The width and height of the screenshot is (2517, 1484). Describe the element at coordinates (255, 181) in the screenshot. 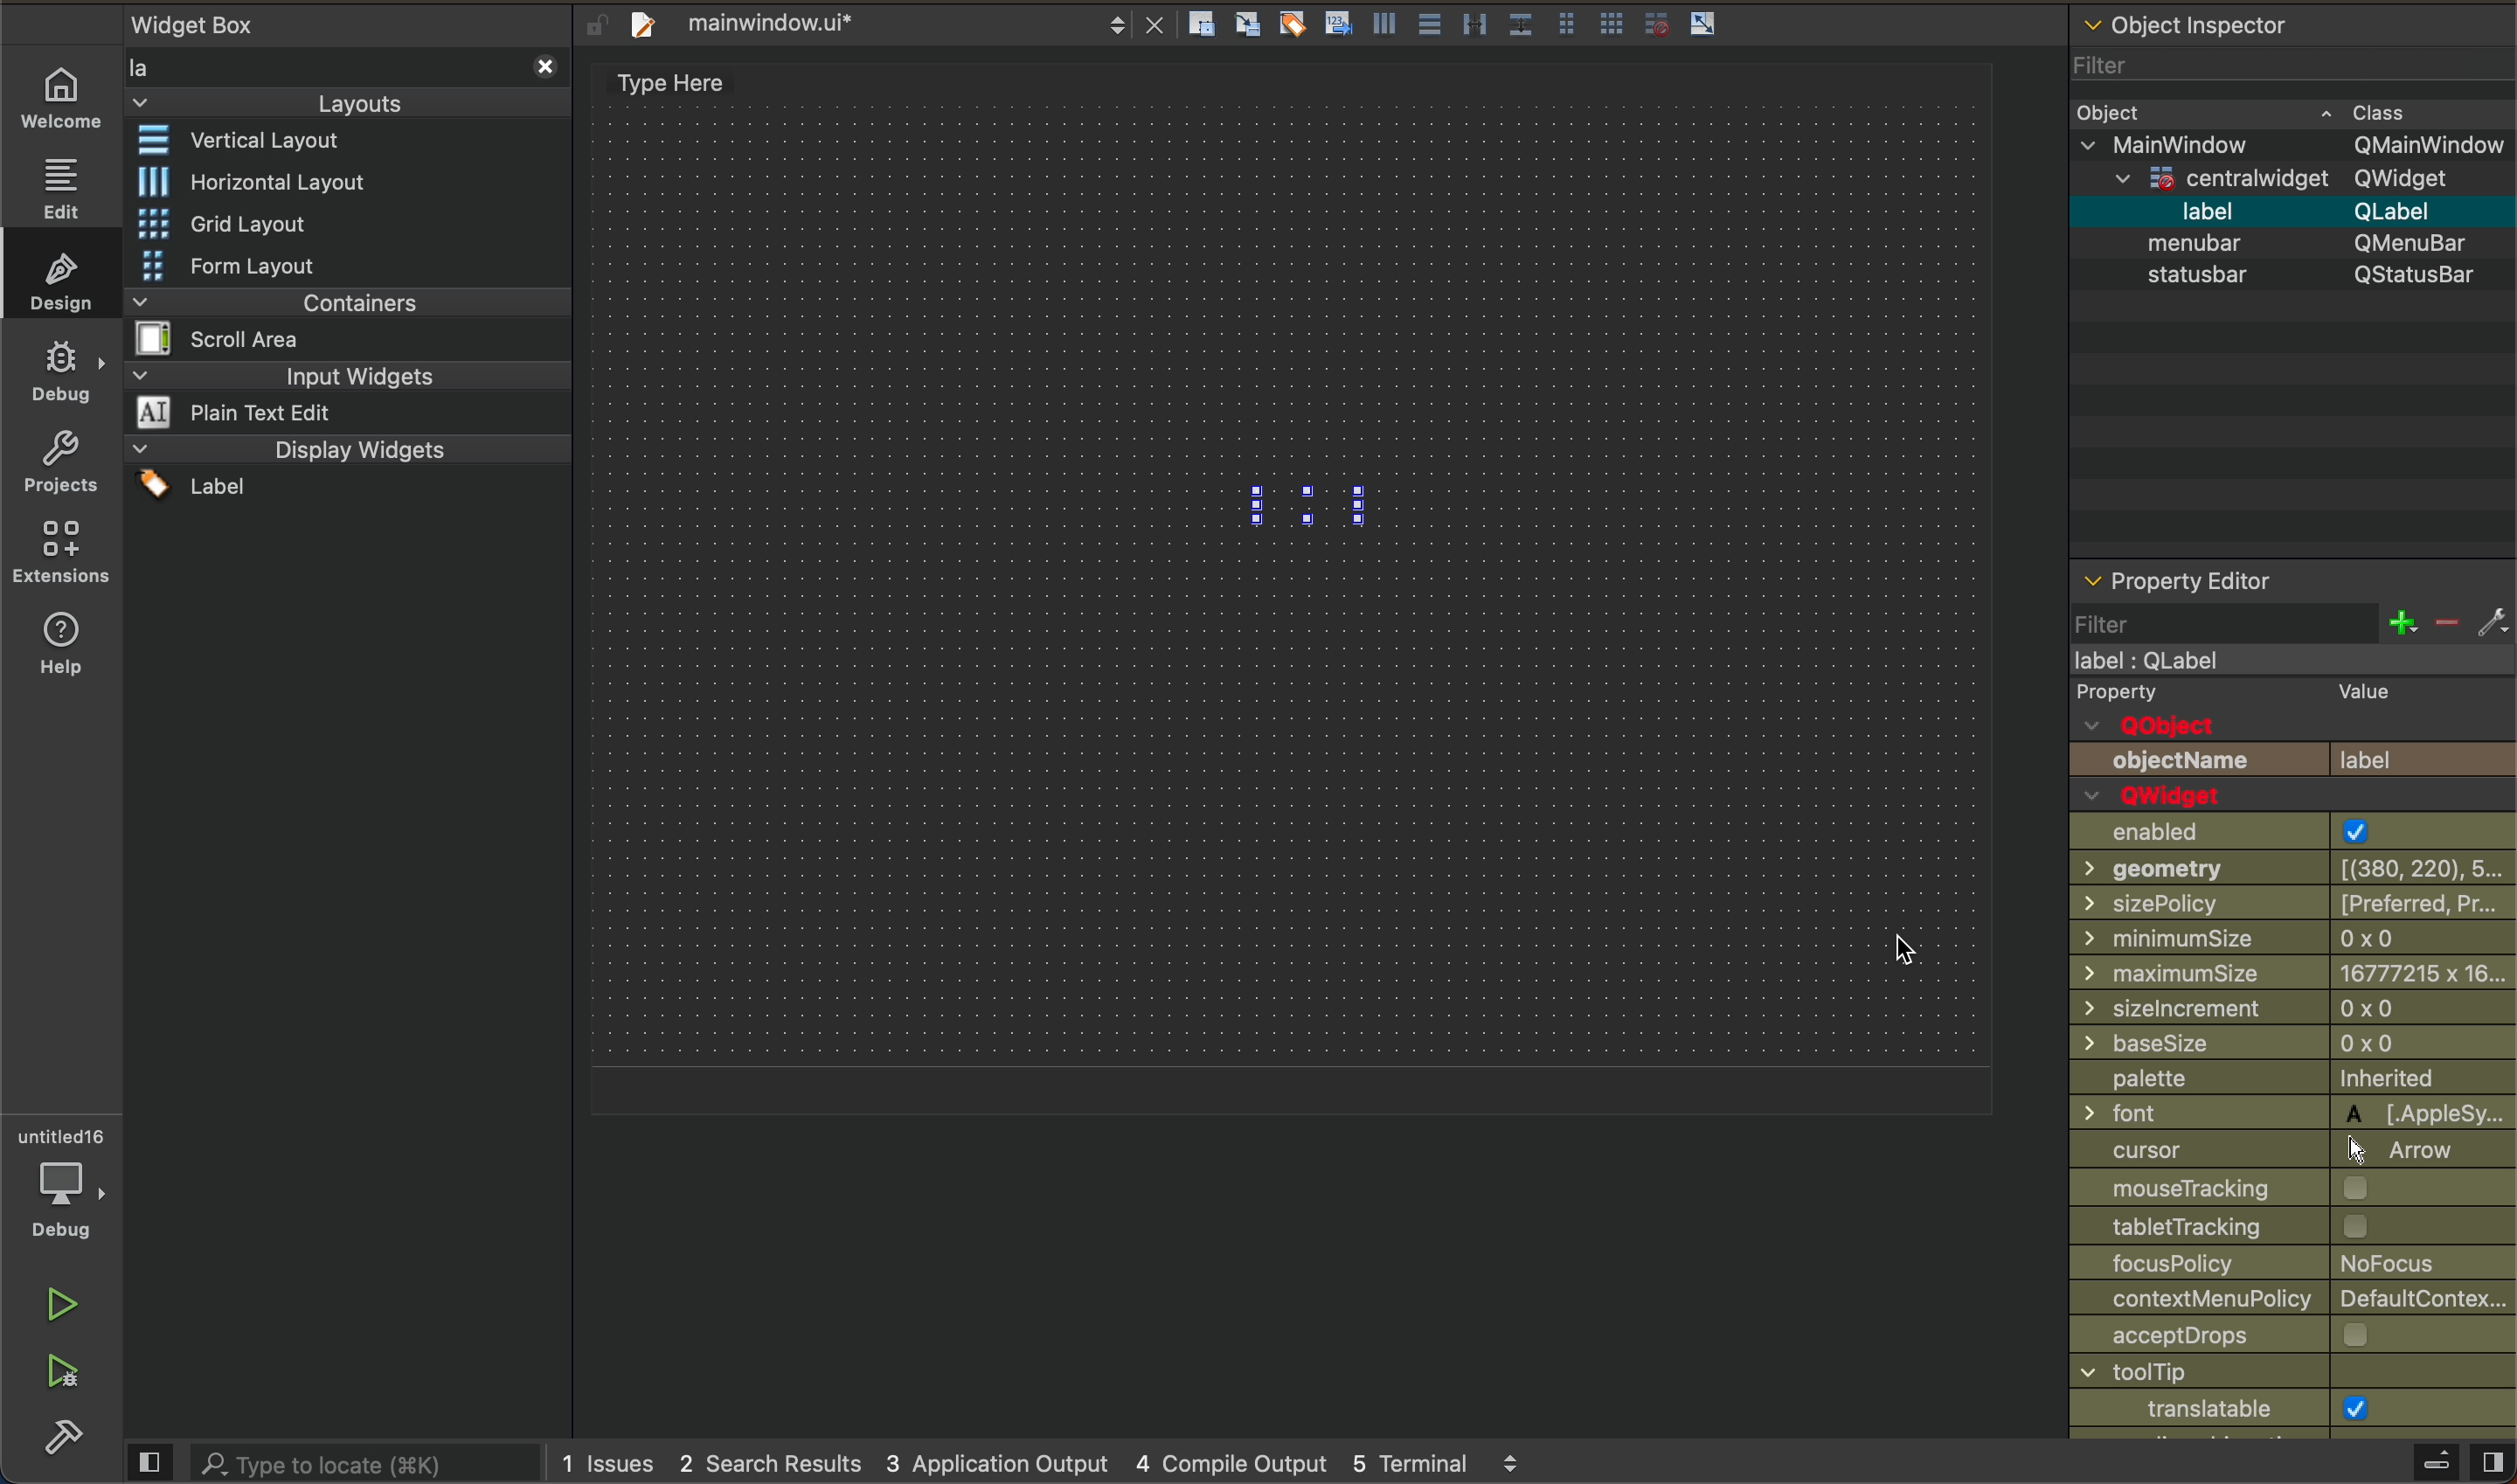

I see `historical layout` at that location.